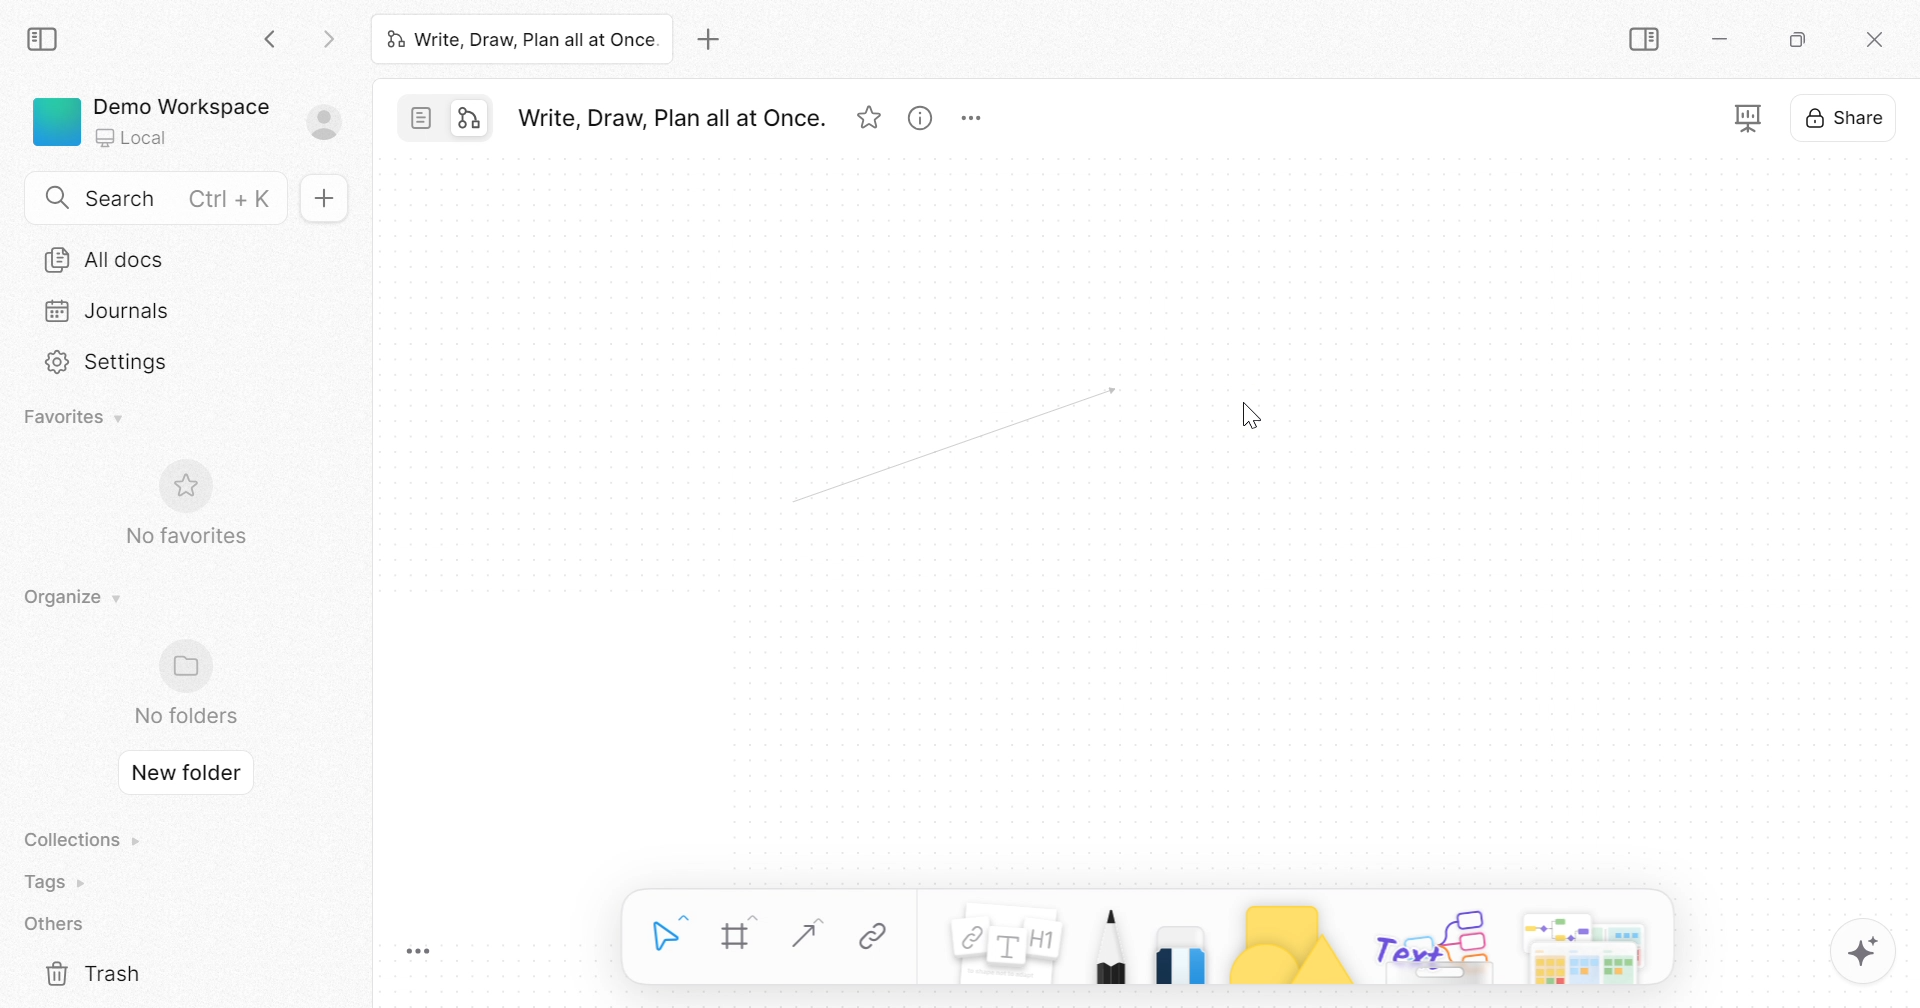 This screenshot has width=1920, height=1008. I want to click on Switch, so click(451, 121).